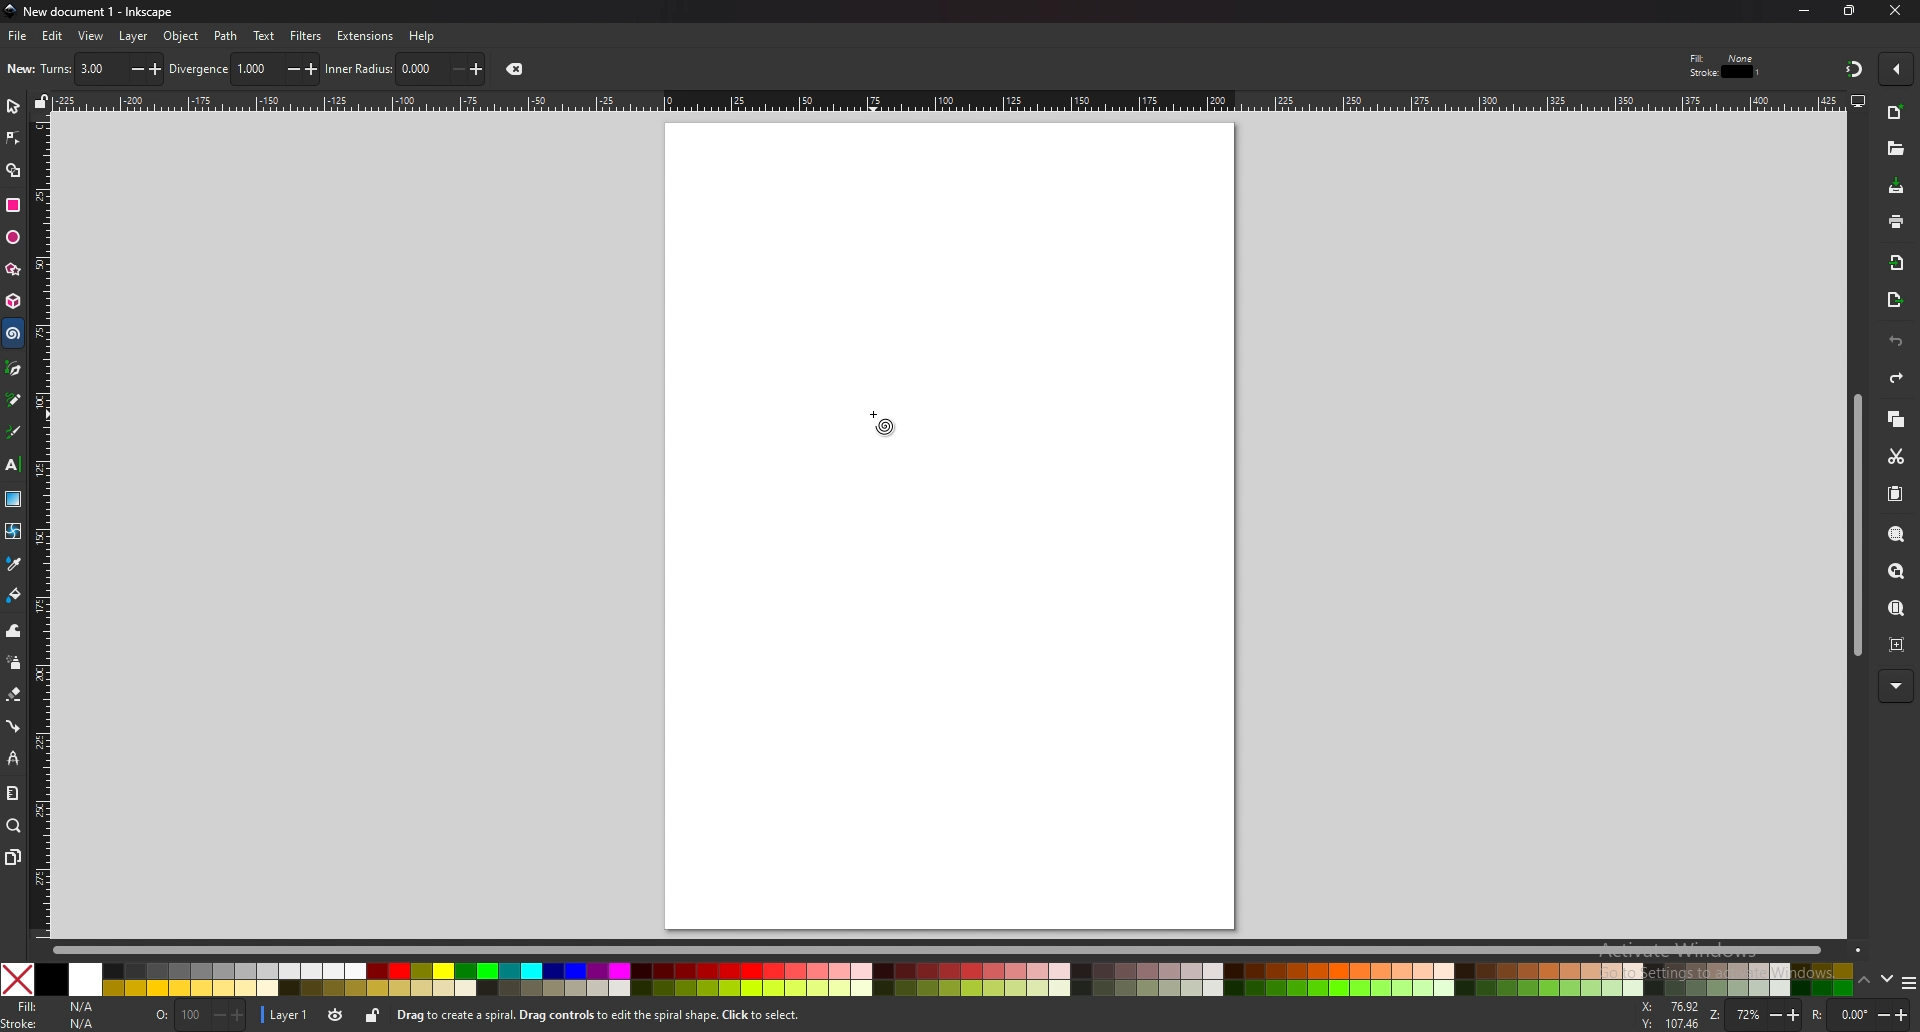 The height and width of the screenshot is (1032, 1920). What do you see at coordinates (519, 69) in the screenshot?
I see `close` at bounding box center [519, 69].